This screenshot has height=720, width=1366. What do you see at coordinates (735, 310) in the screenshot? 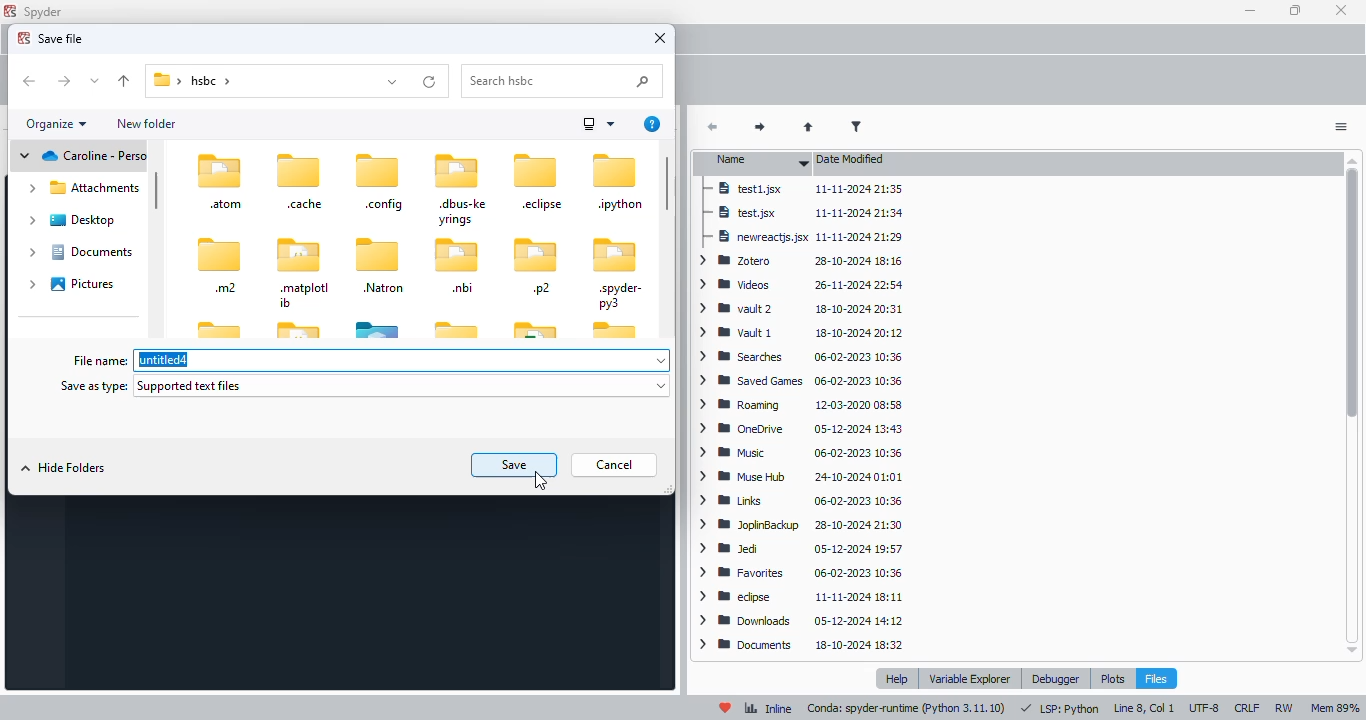
I see `vault 2 ` at bounding box center [735, 310].